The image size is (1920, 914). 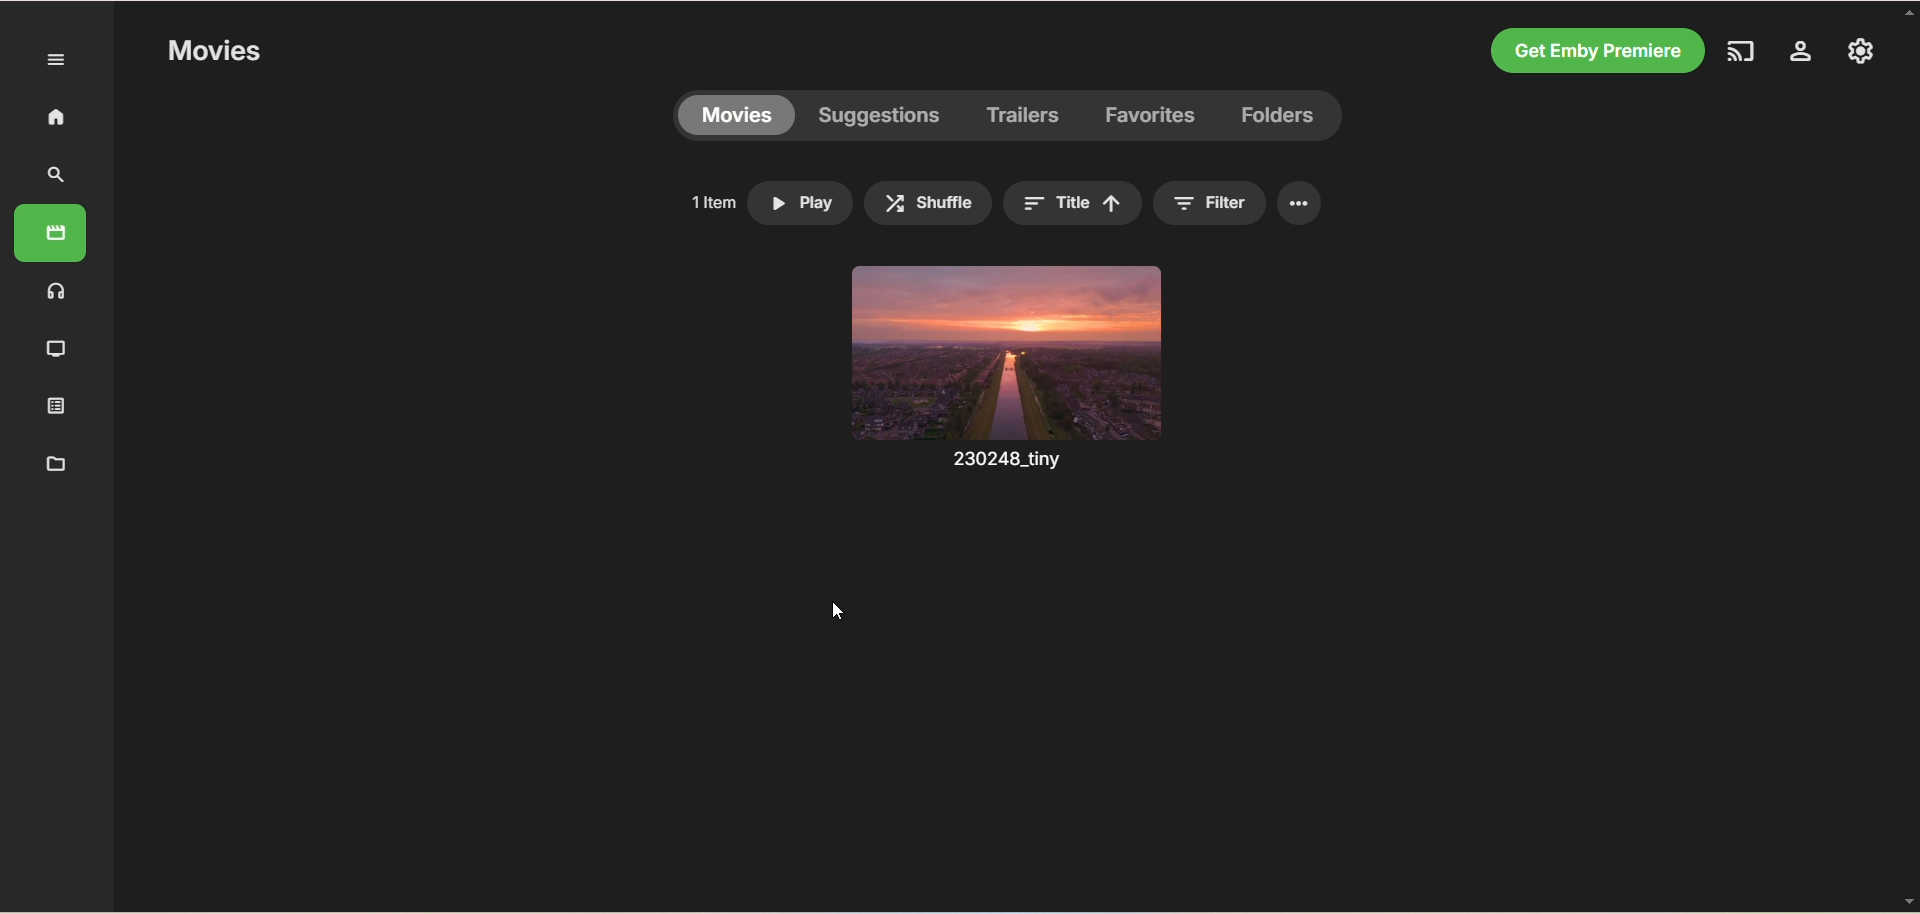 What do you see at coordinates (709, 198) in the screenshot?
I see `1 item` at bounding box center [709, 198].